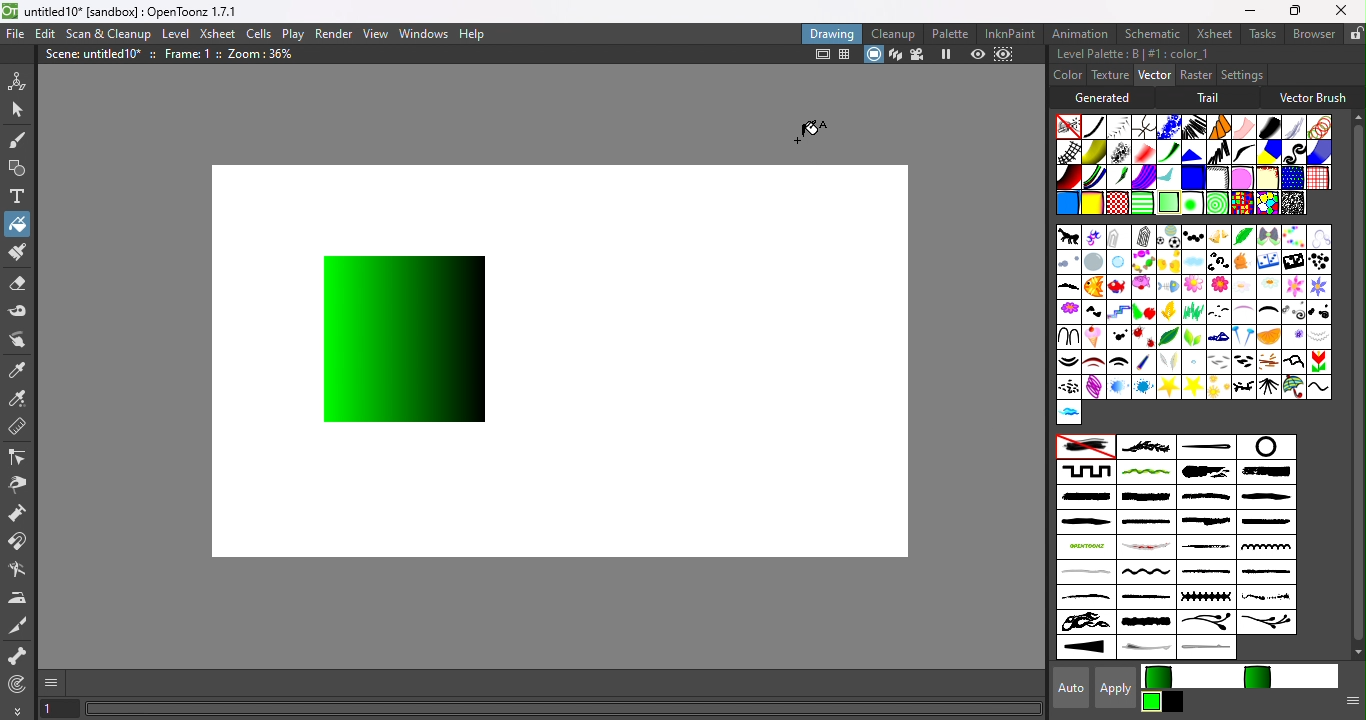  I want to click on Flower, so click(1067, 311).